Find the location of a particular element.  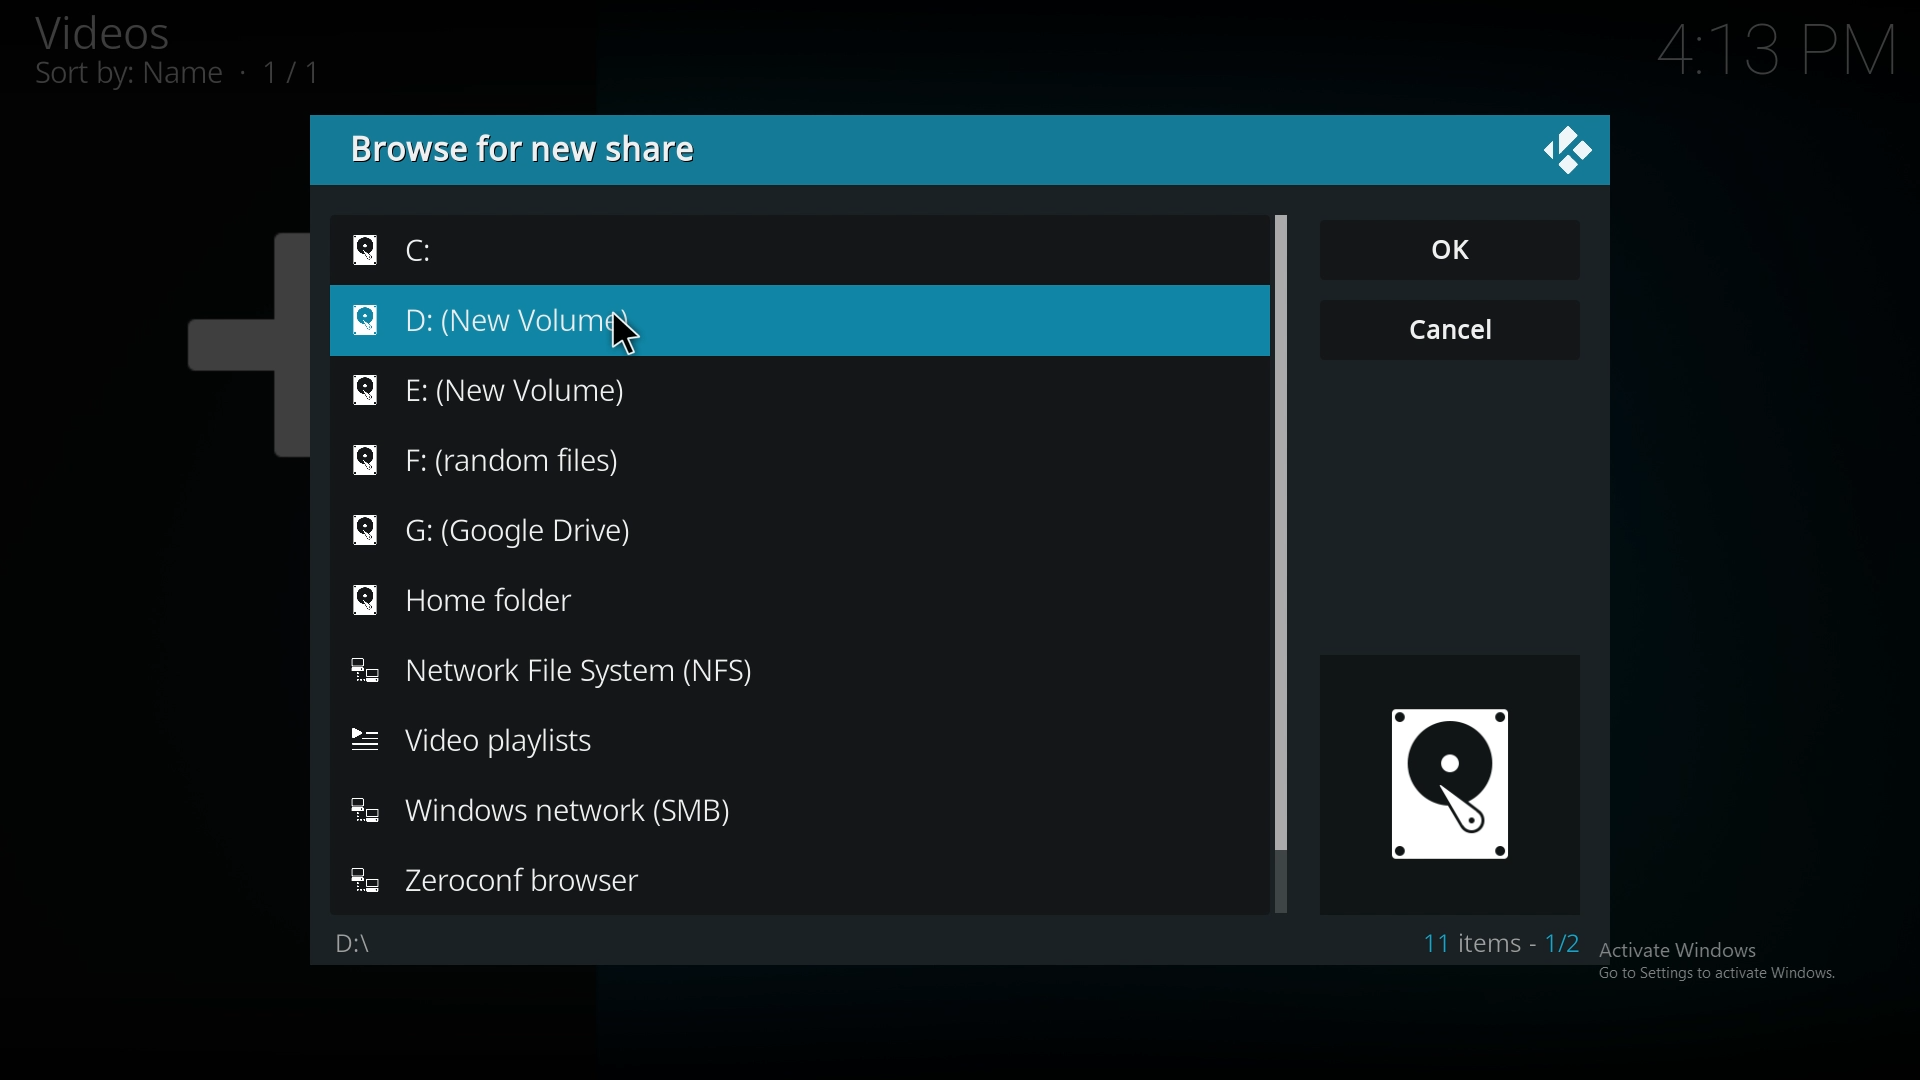

cancel is located at coordinates (1452, 329).